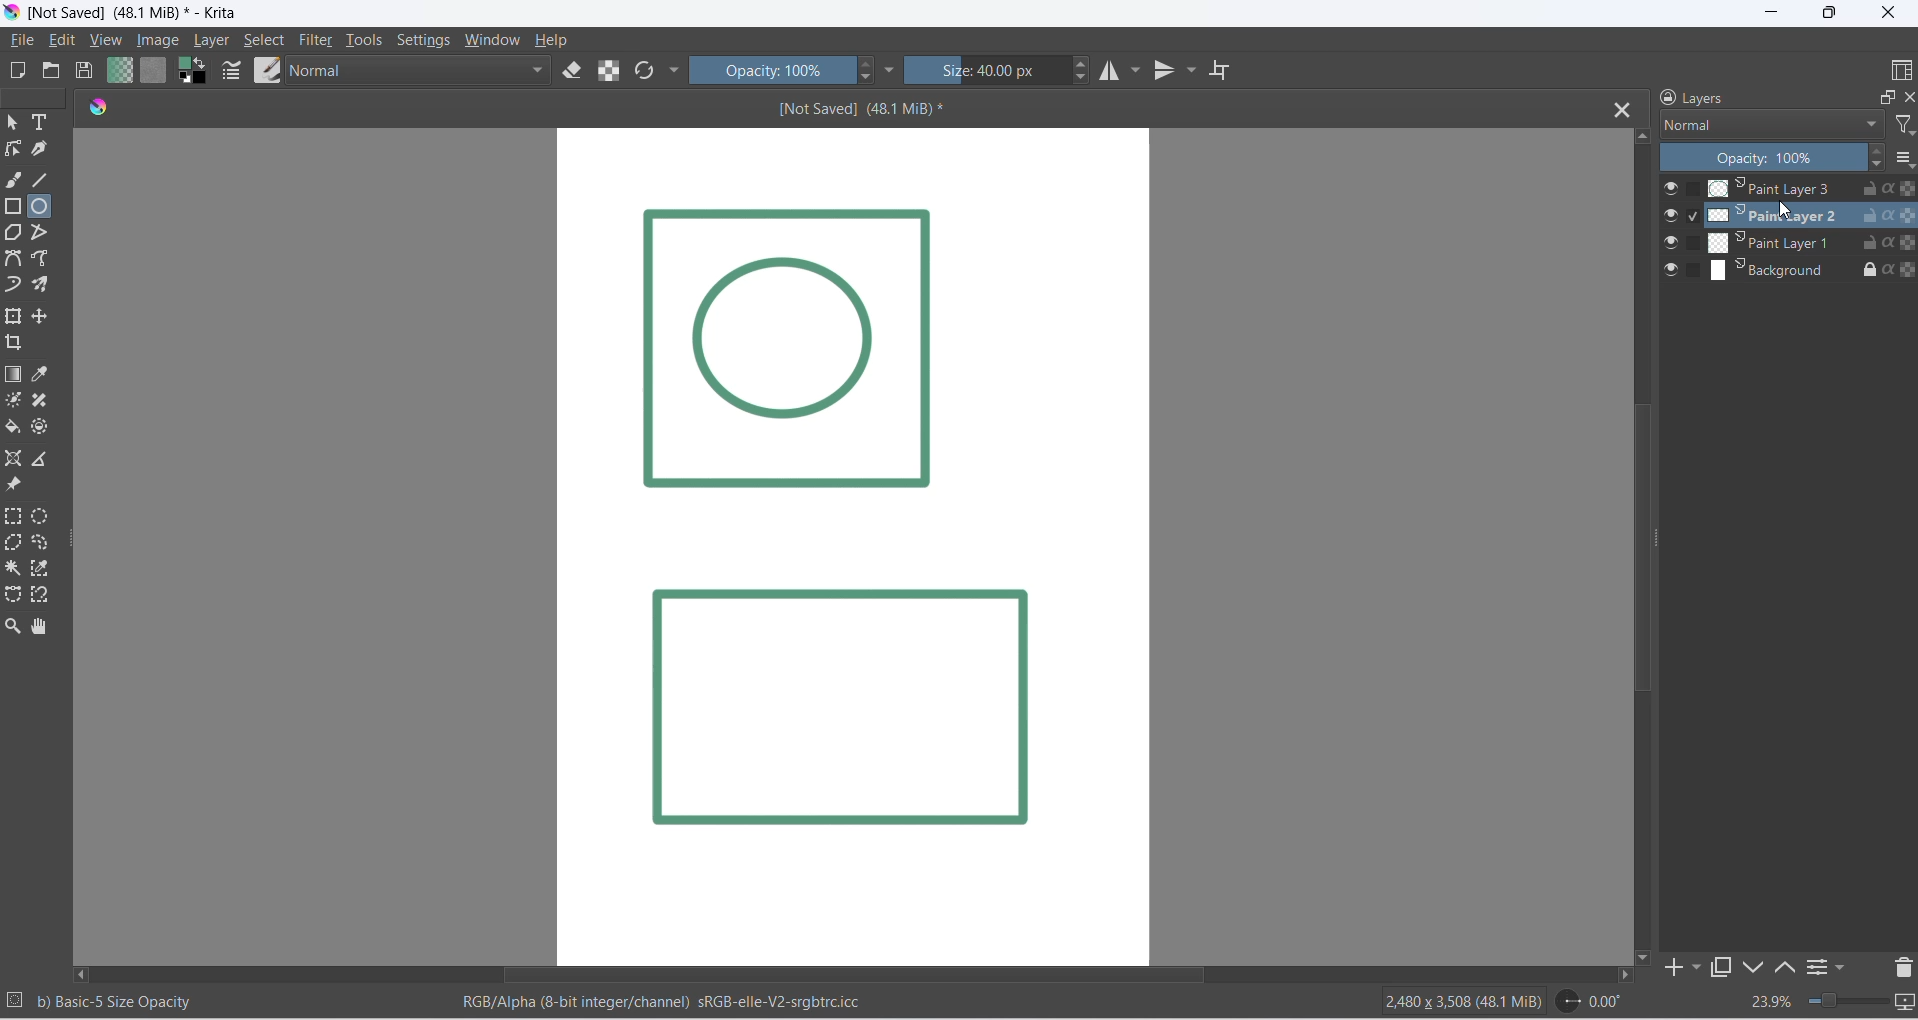  Describe the element at coordinates (1644, 957) in the screenshot. I see `move down ` at that location.